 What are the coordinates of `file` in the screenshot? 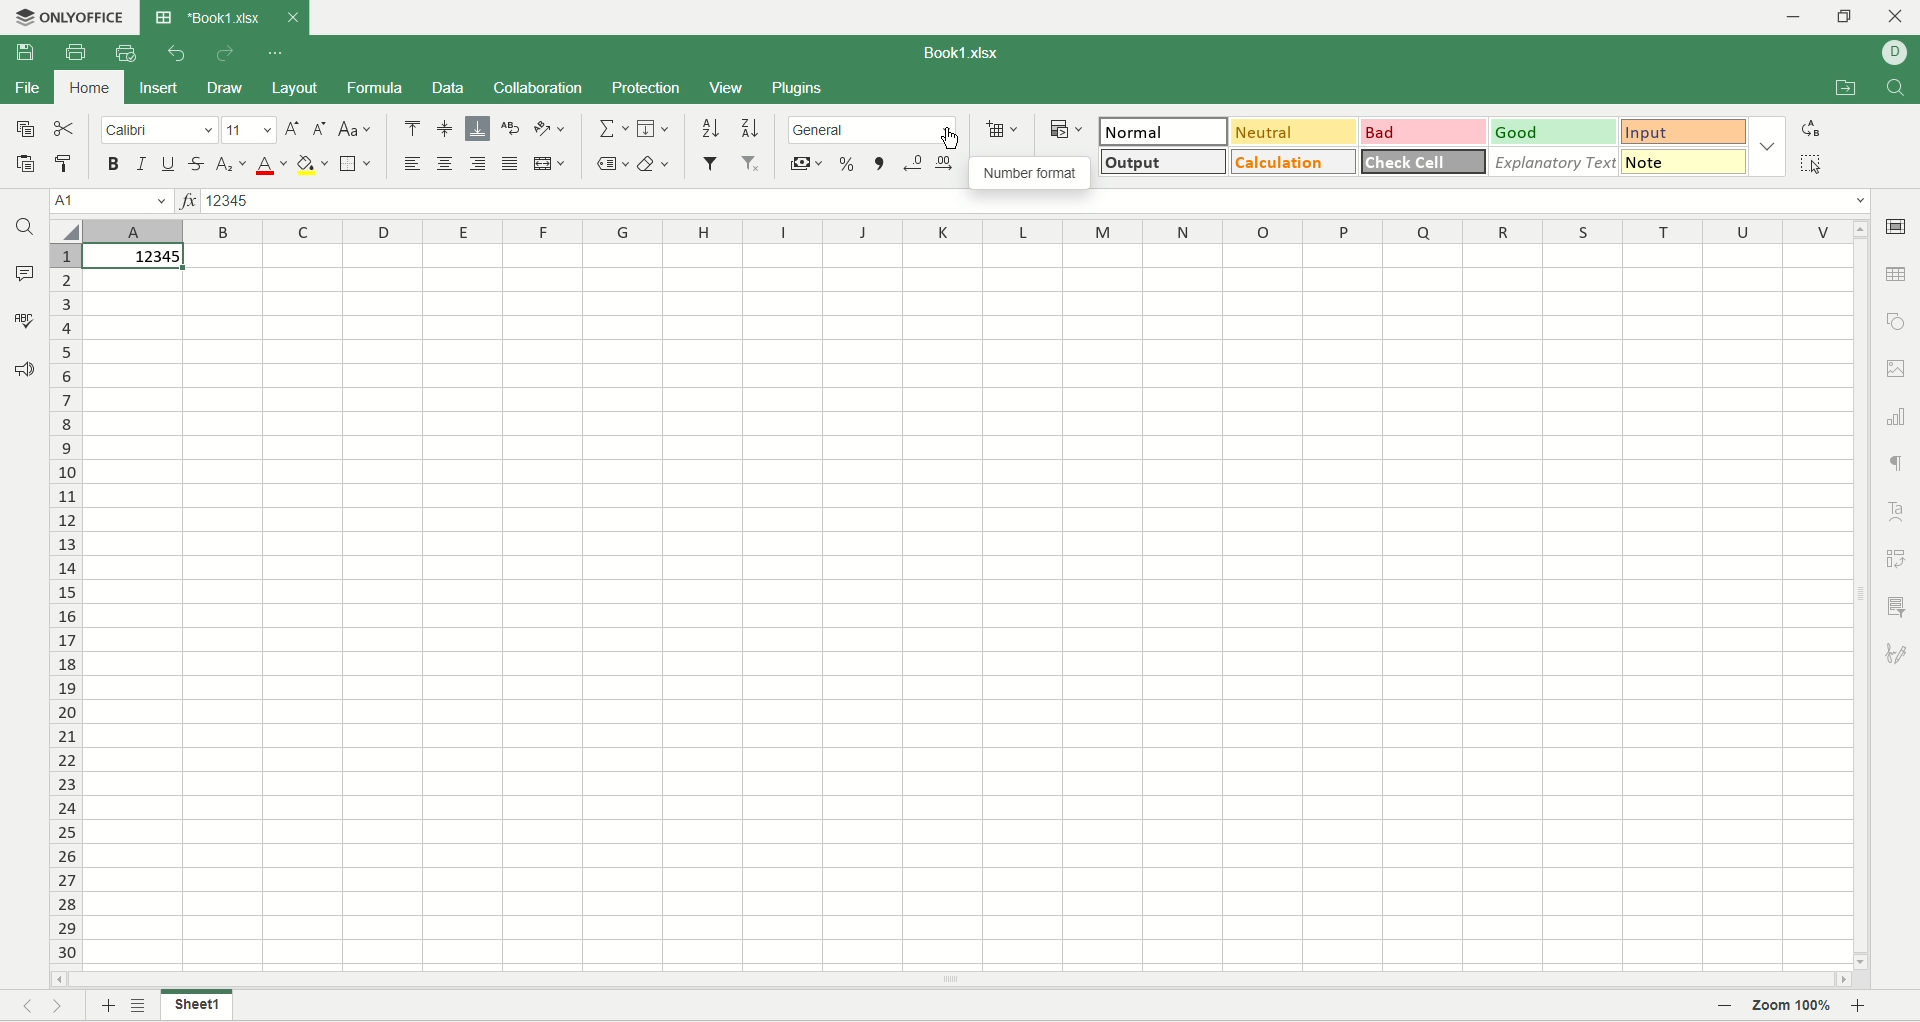 It's located at (31, 89).